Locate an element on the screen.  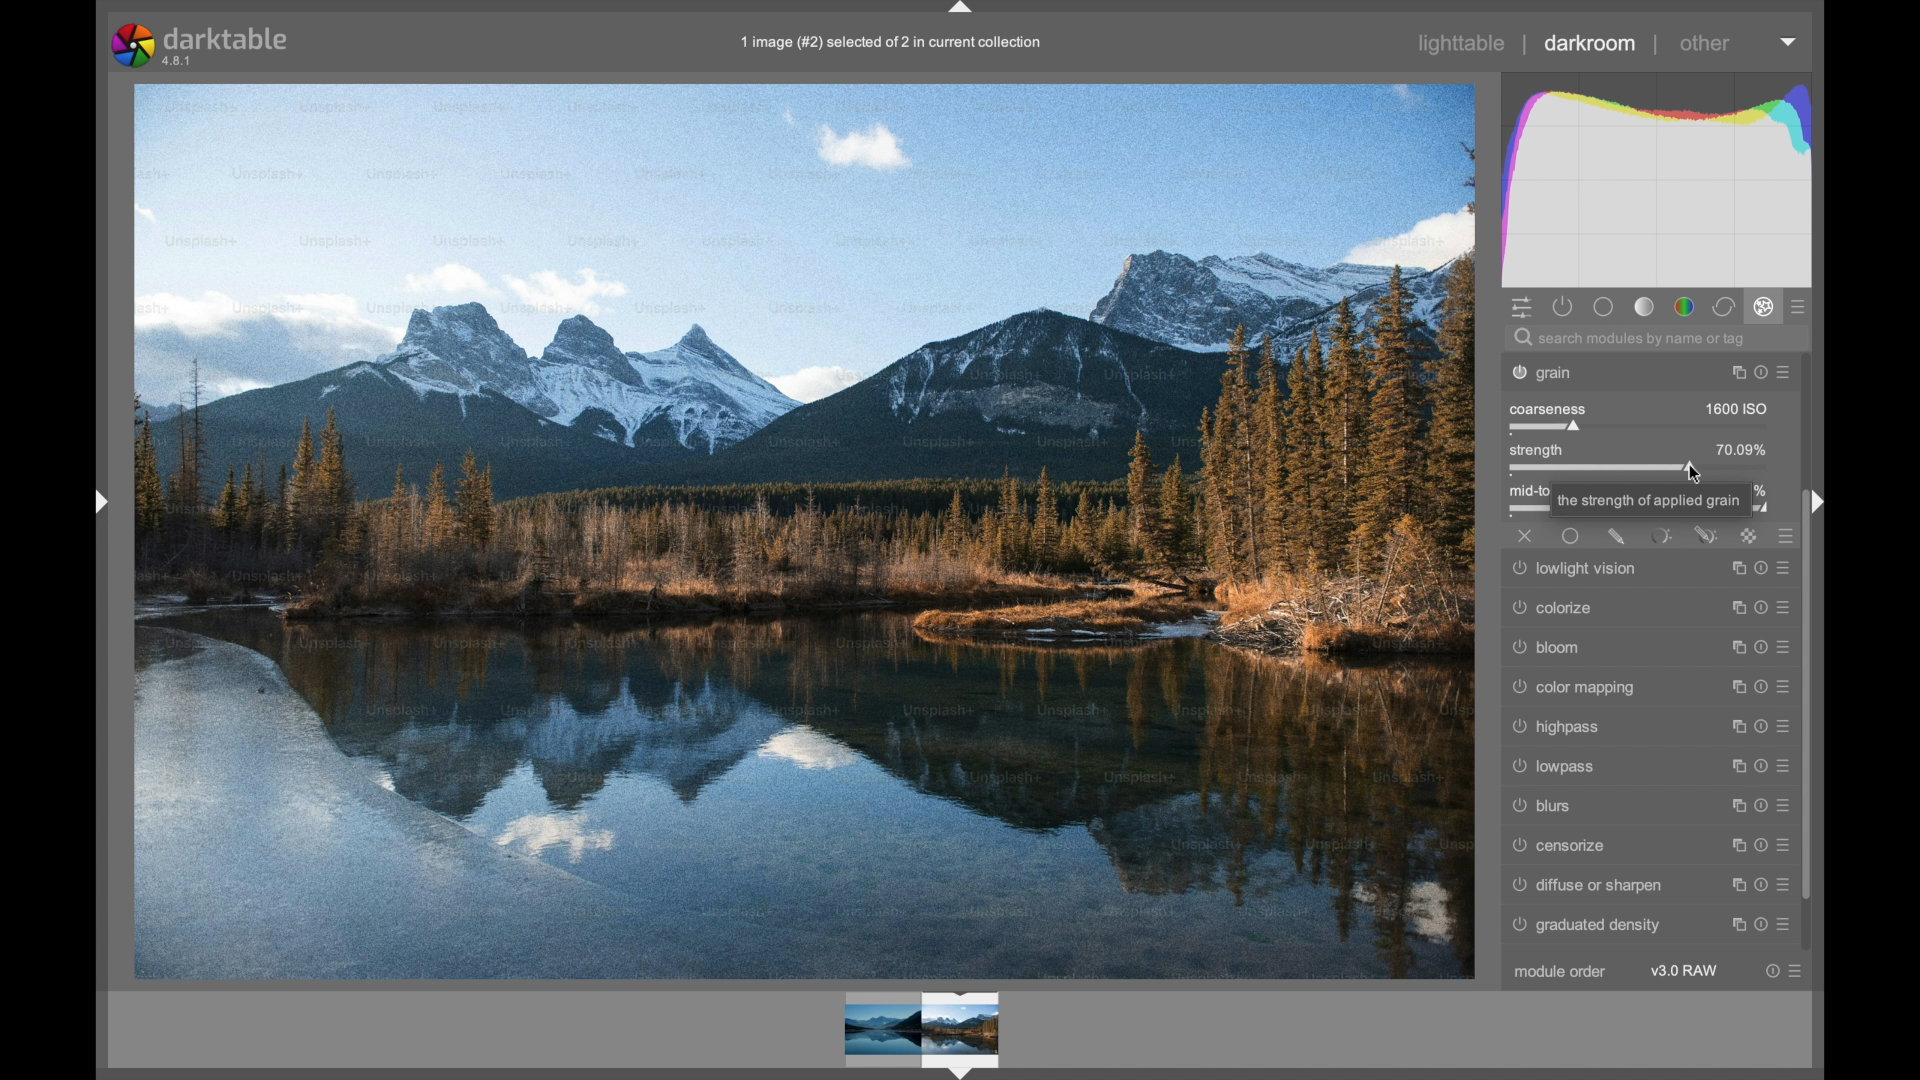
presets is located at coordinates (1791, 927).